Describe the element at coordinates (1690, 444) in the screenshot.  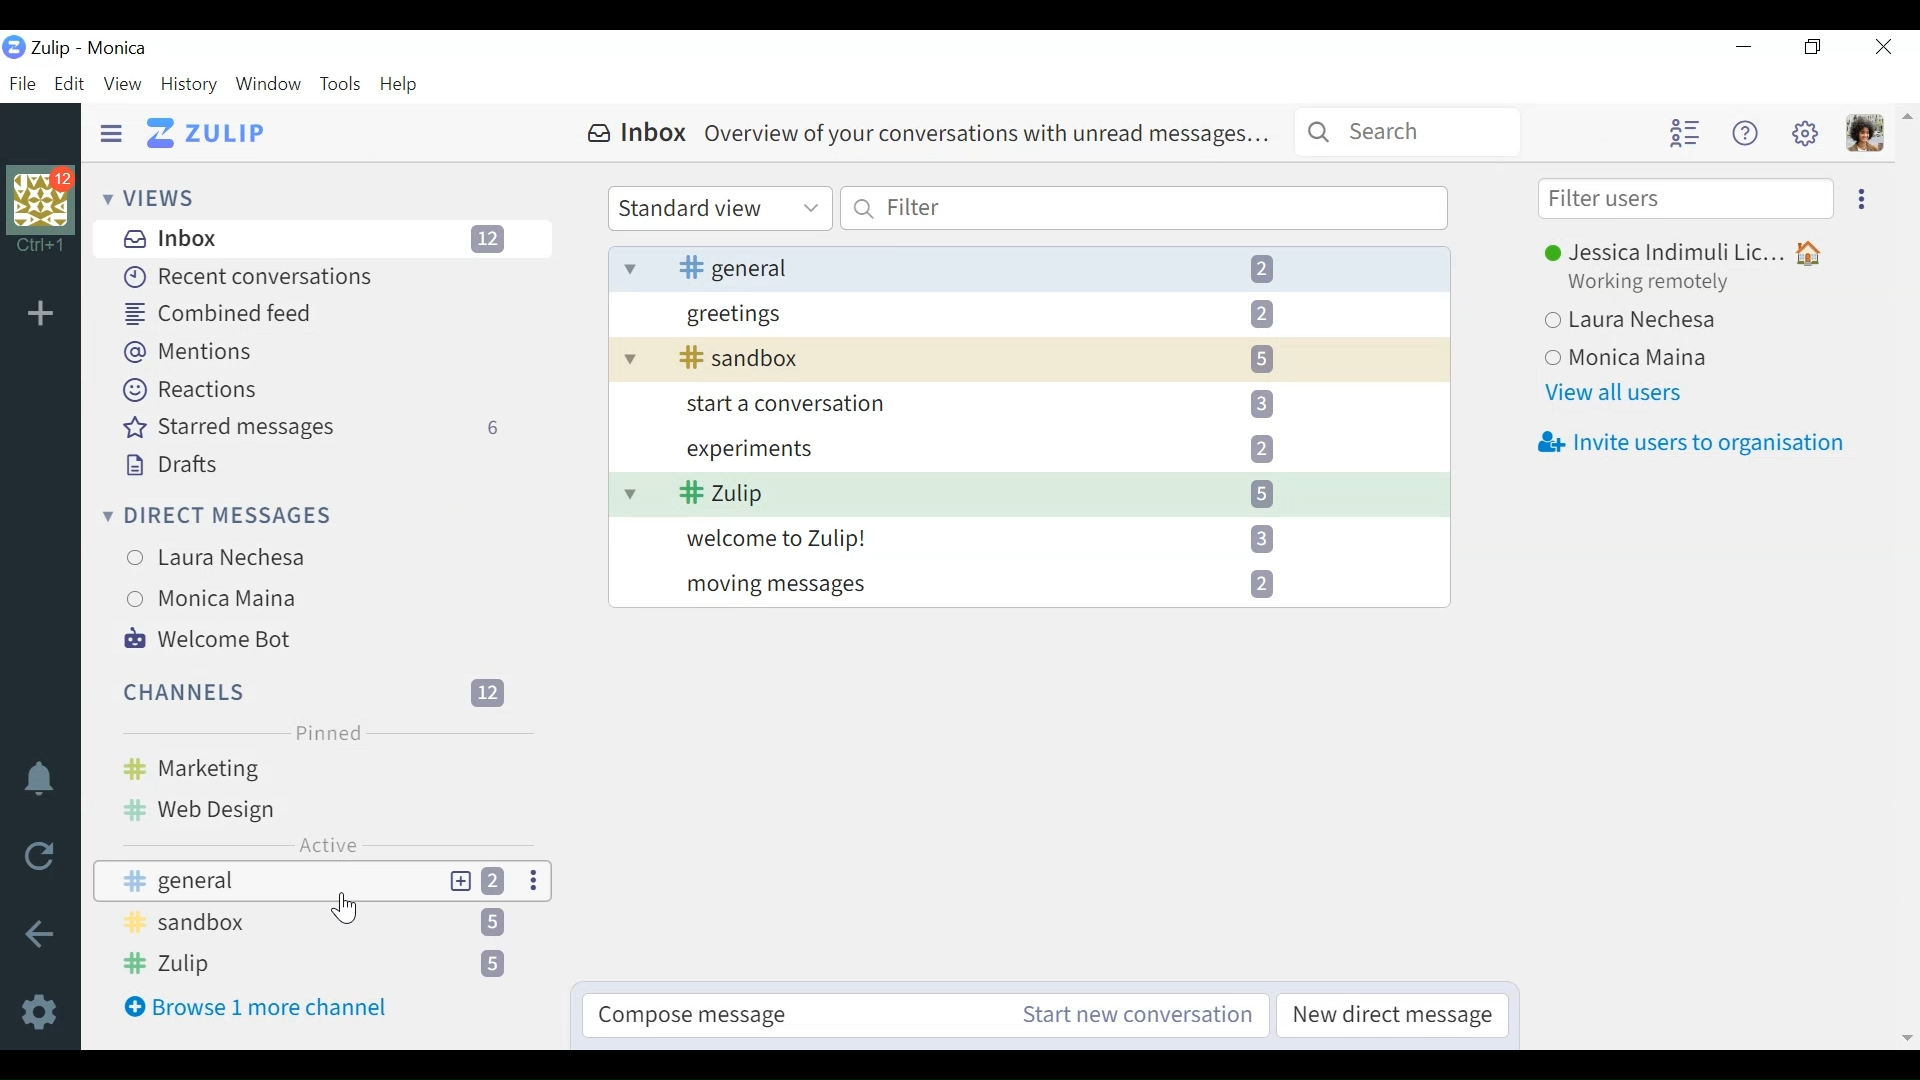
I see `Invite users to organisation` at that location.